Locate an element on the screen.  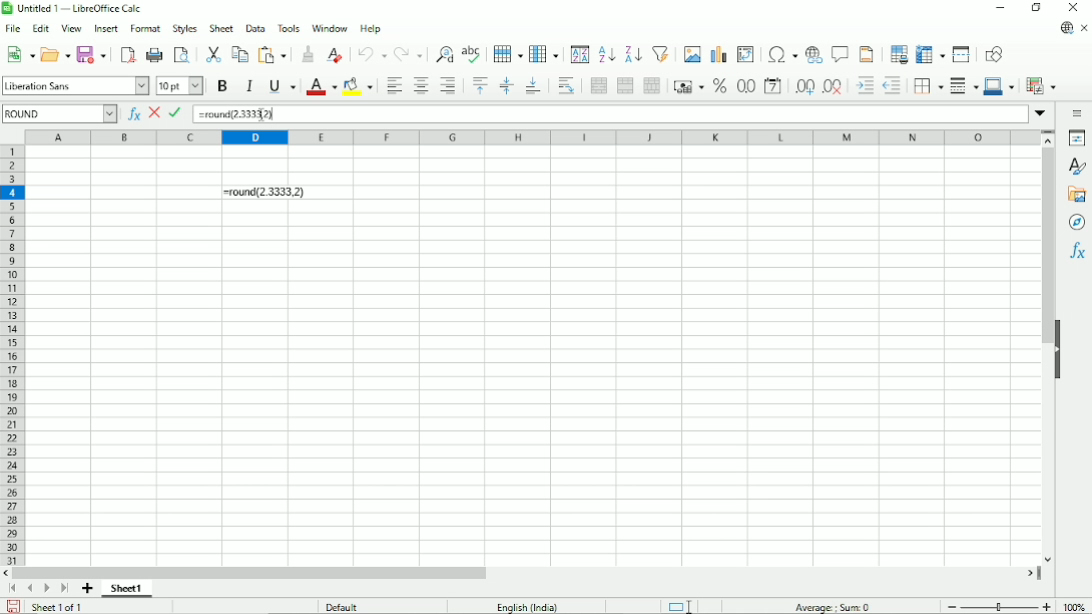
Sidebar settings is located at coordinates (1076, 115).